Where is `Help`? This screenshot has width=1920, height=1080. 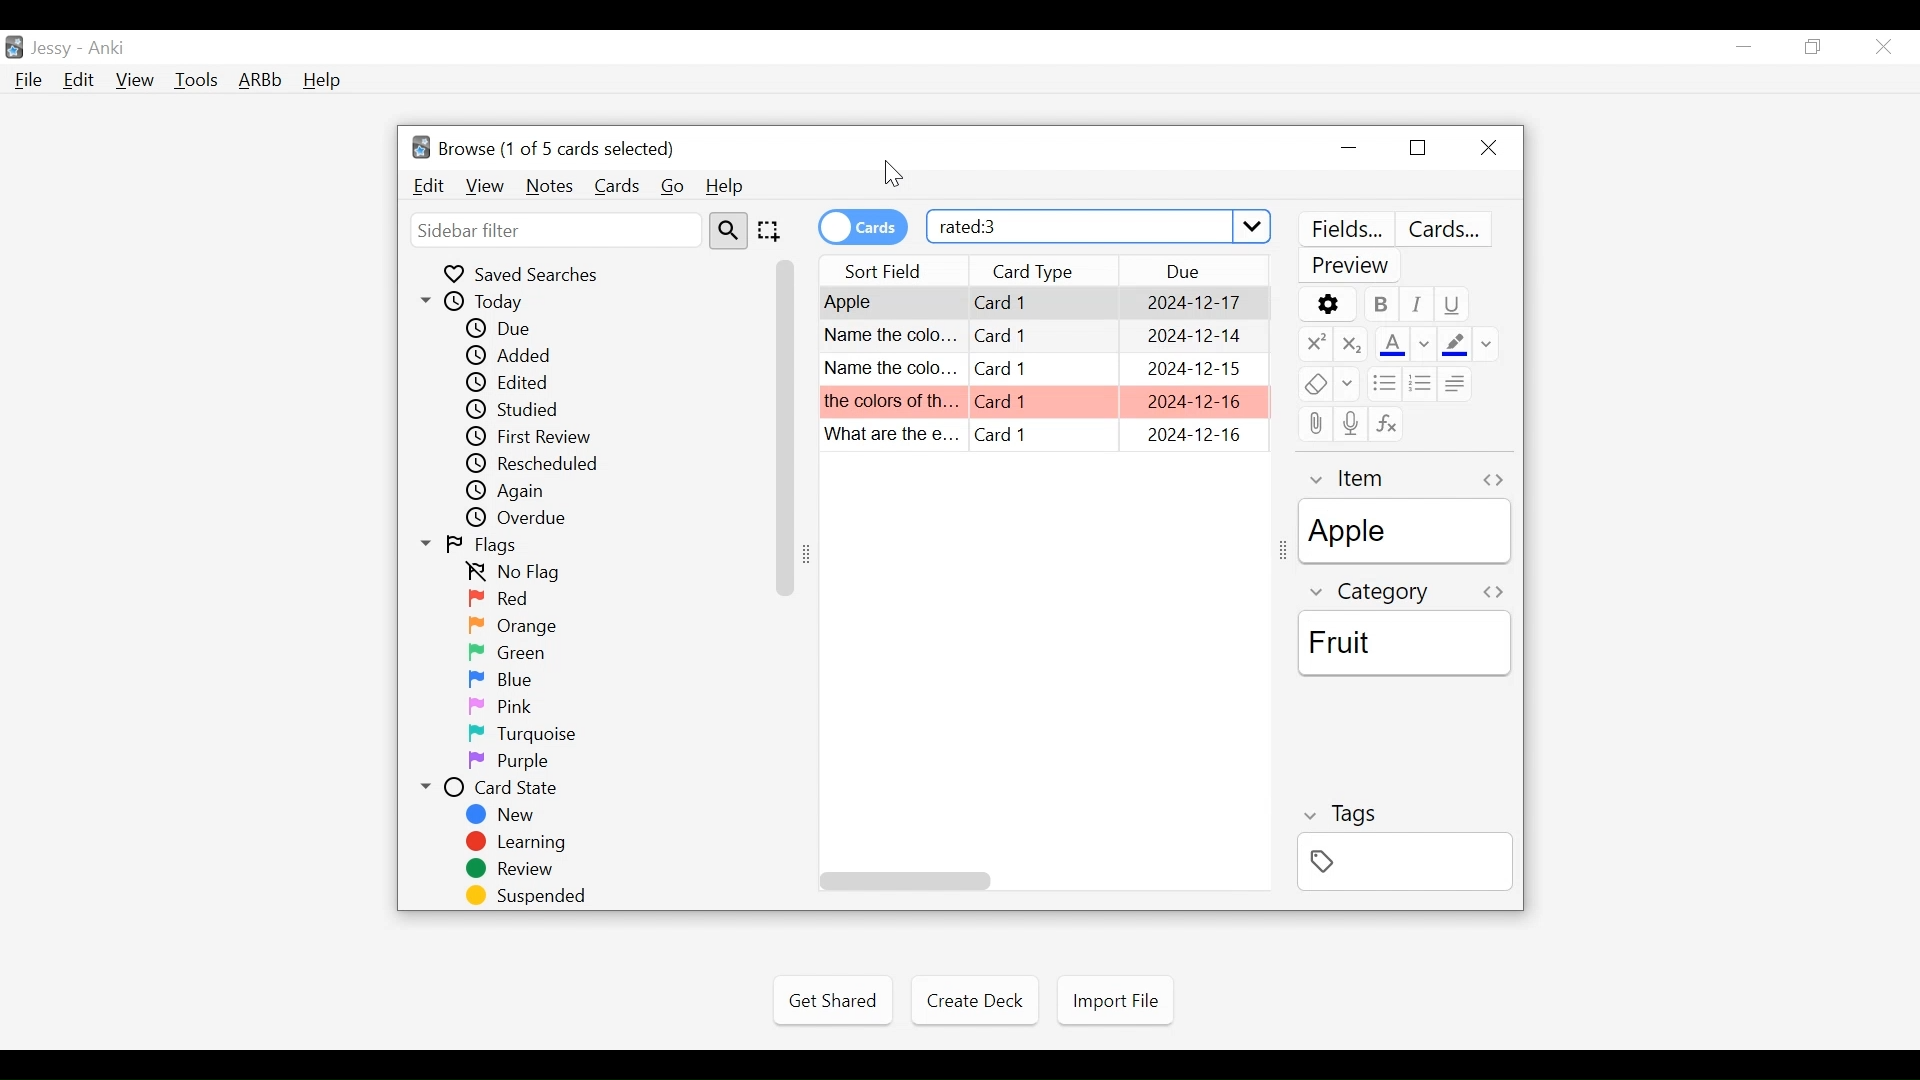
Help is located at coordinates (323, 80).